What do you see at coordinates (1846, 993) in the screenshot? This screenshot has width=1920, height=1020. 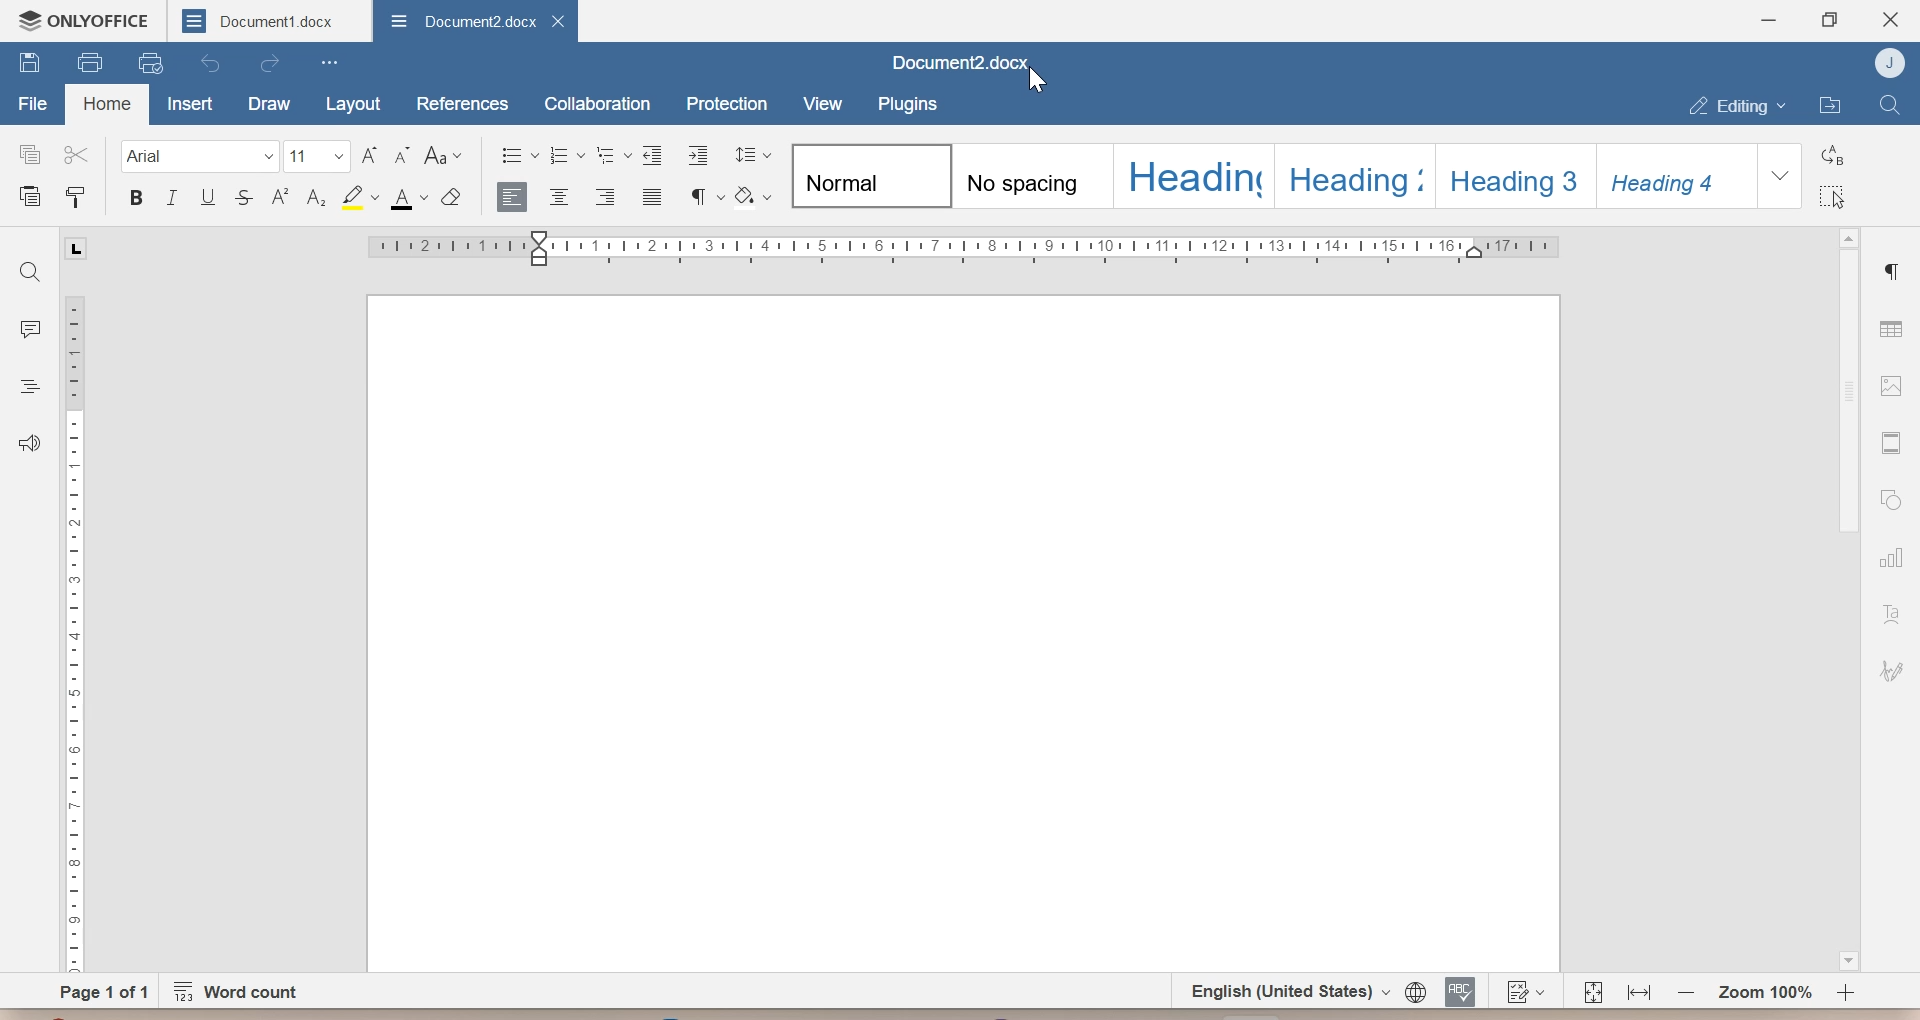 I see `Zoom in` at bounding box center [1846, 993].